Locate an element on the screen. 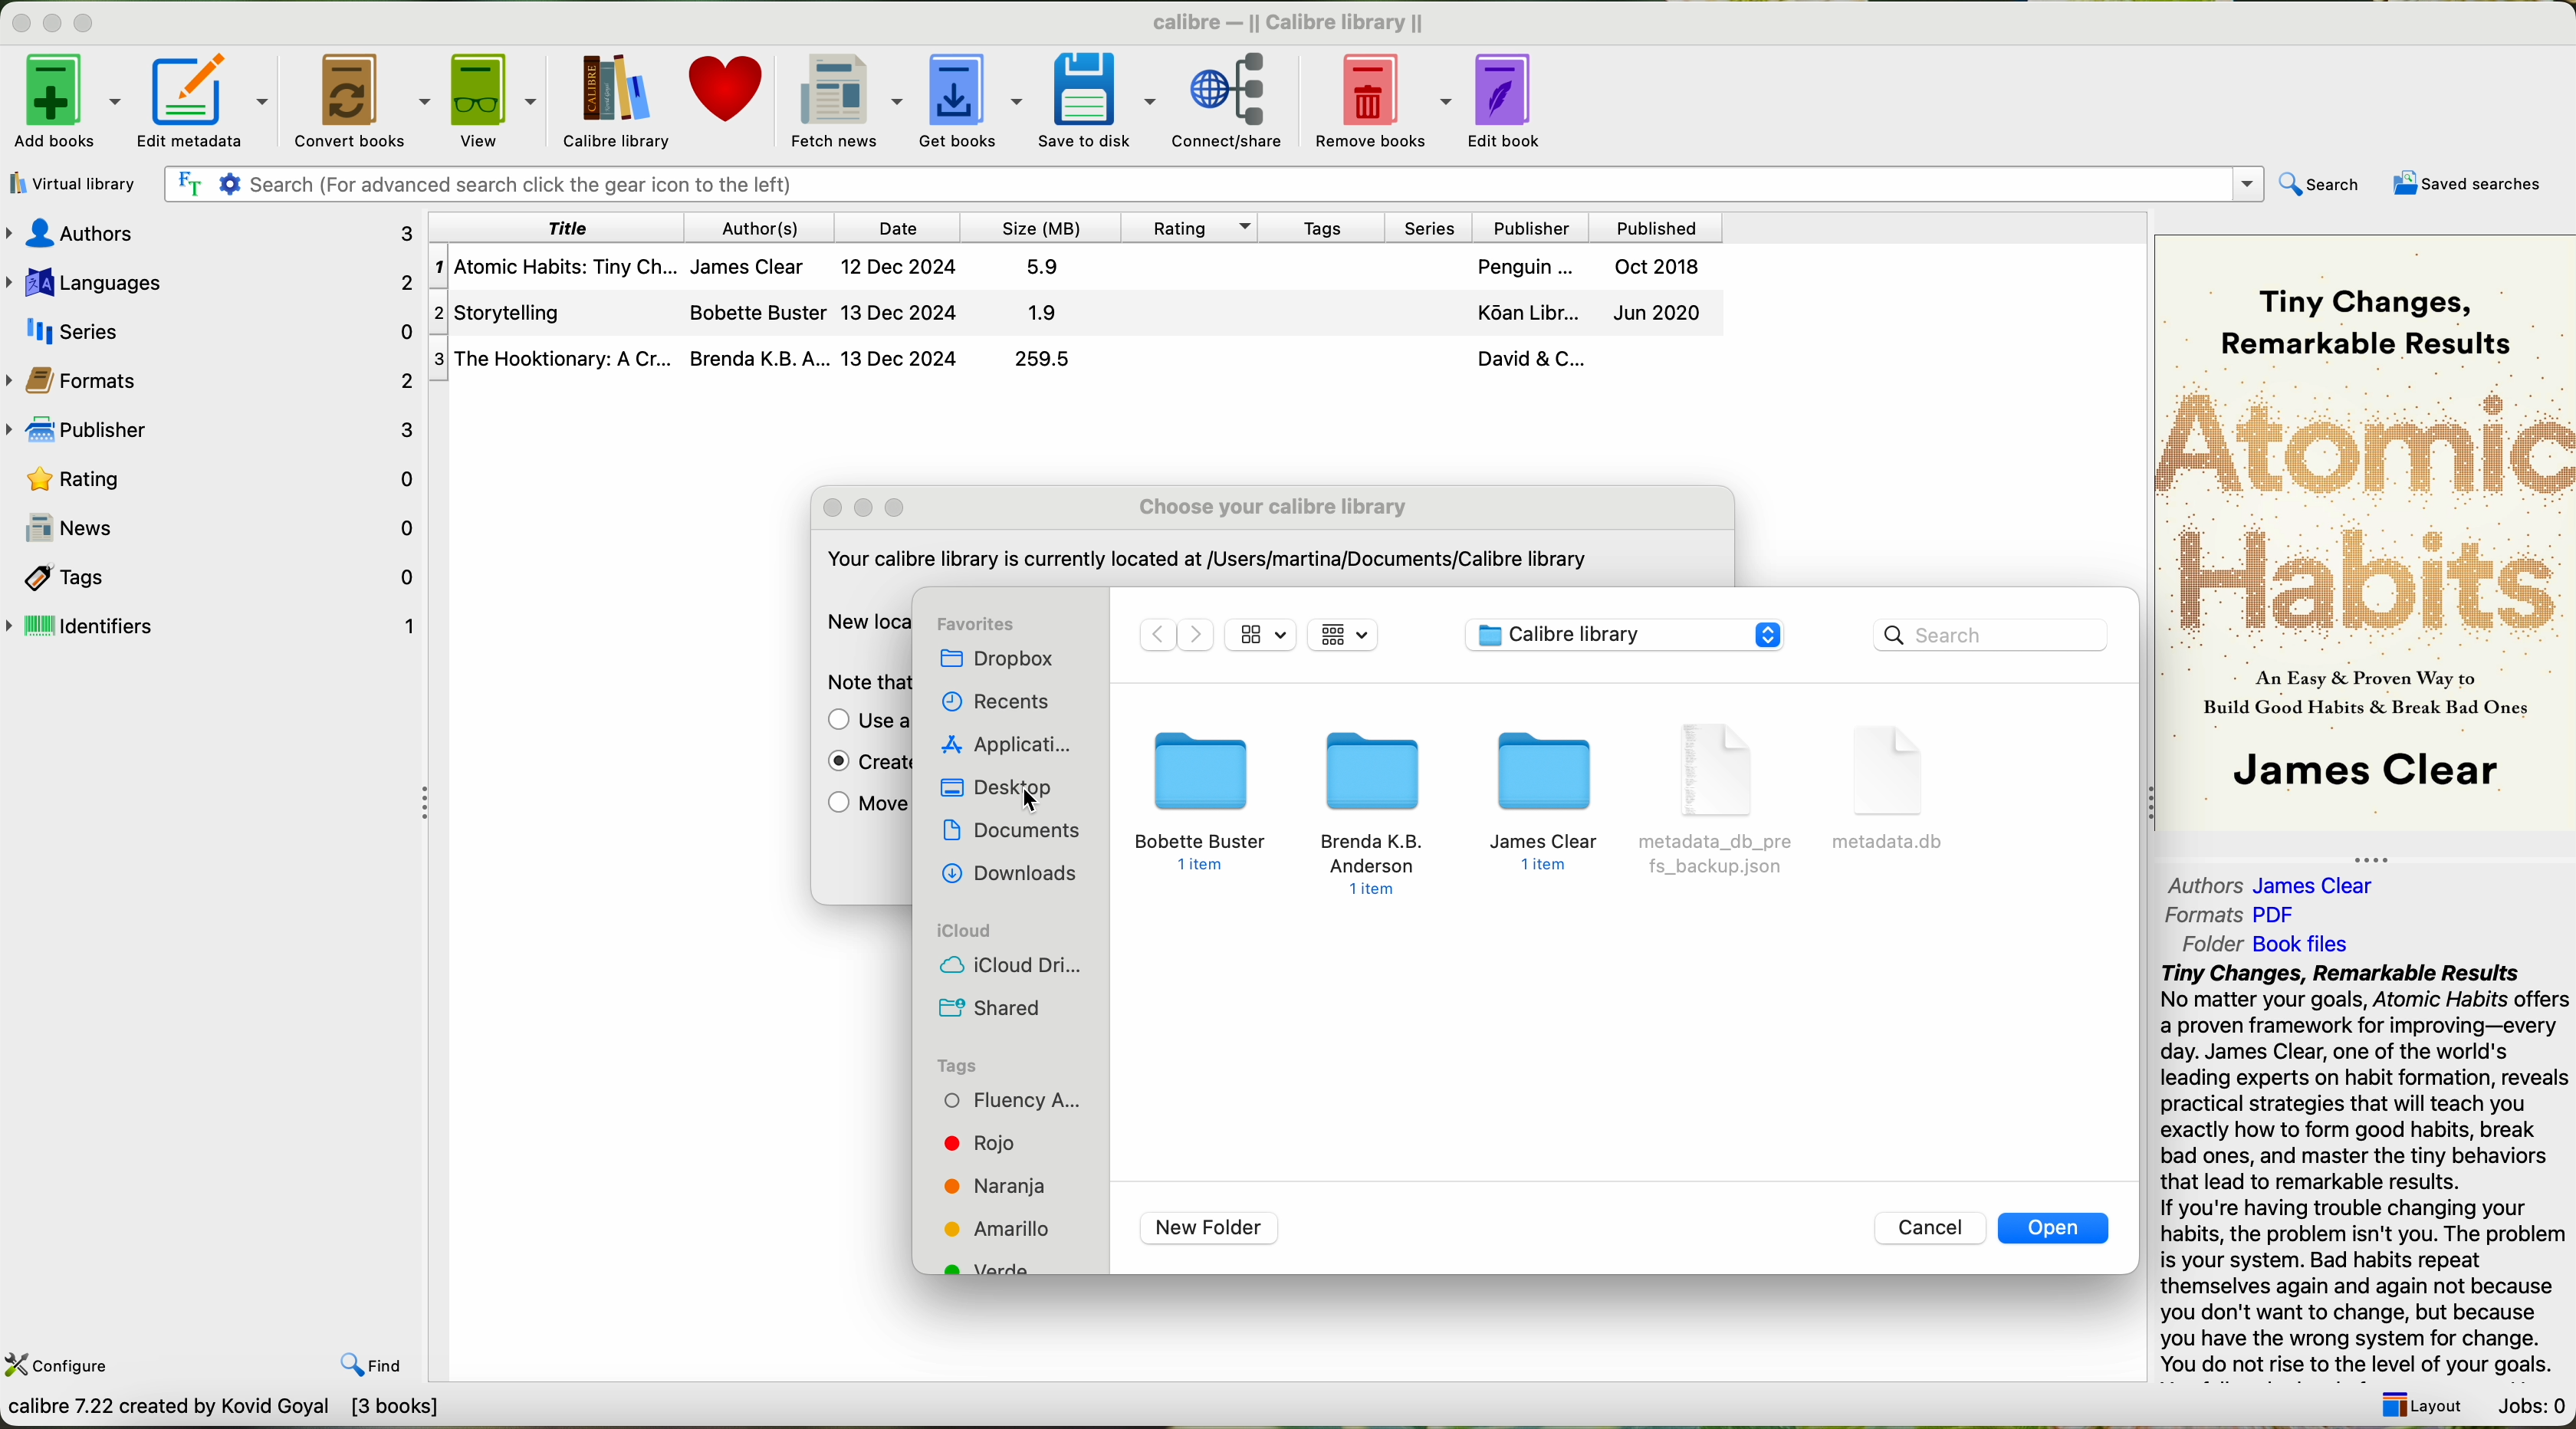  title is located at coordinates (559, 227).